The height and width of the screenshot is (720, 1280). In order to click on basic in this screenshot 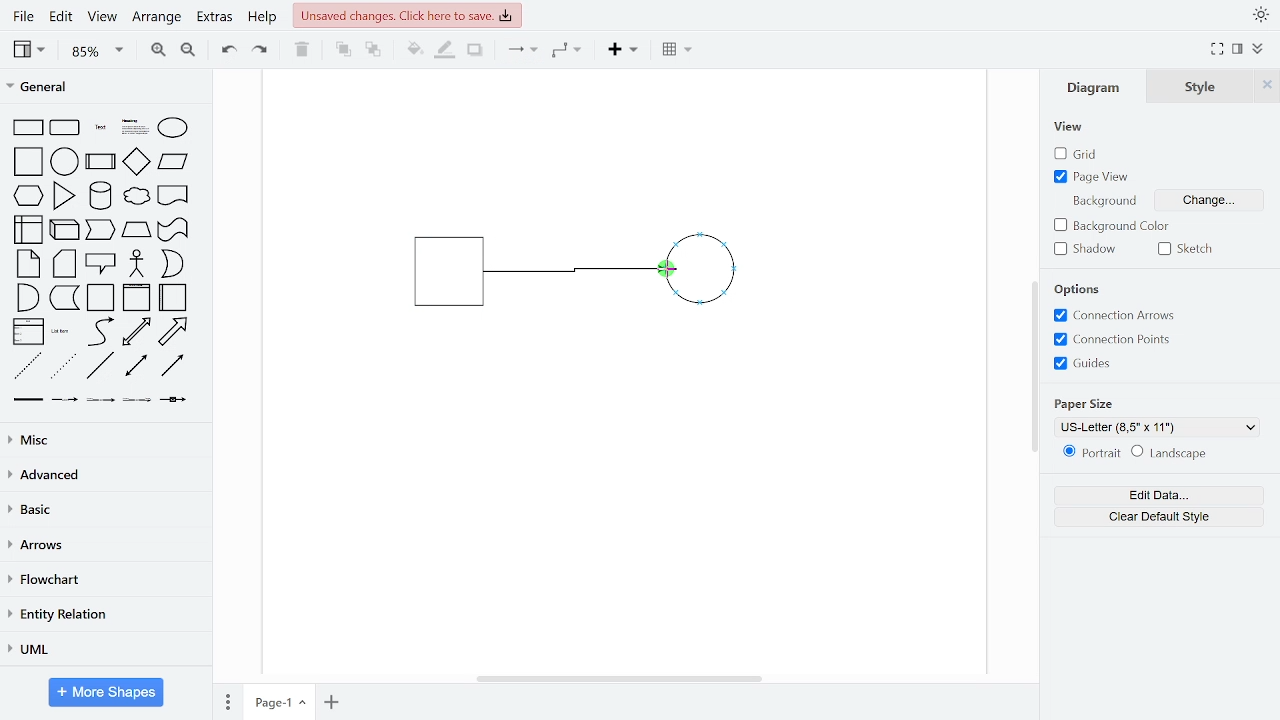, I will do `click(104, 509)`.